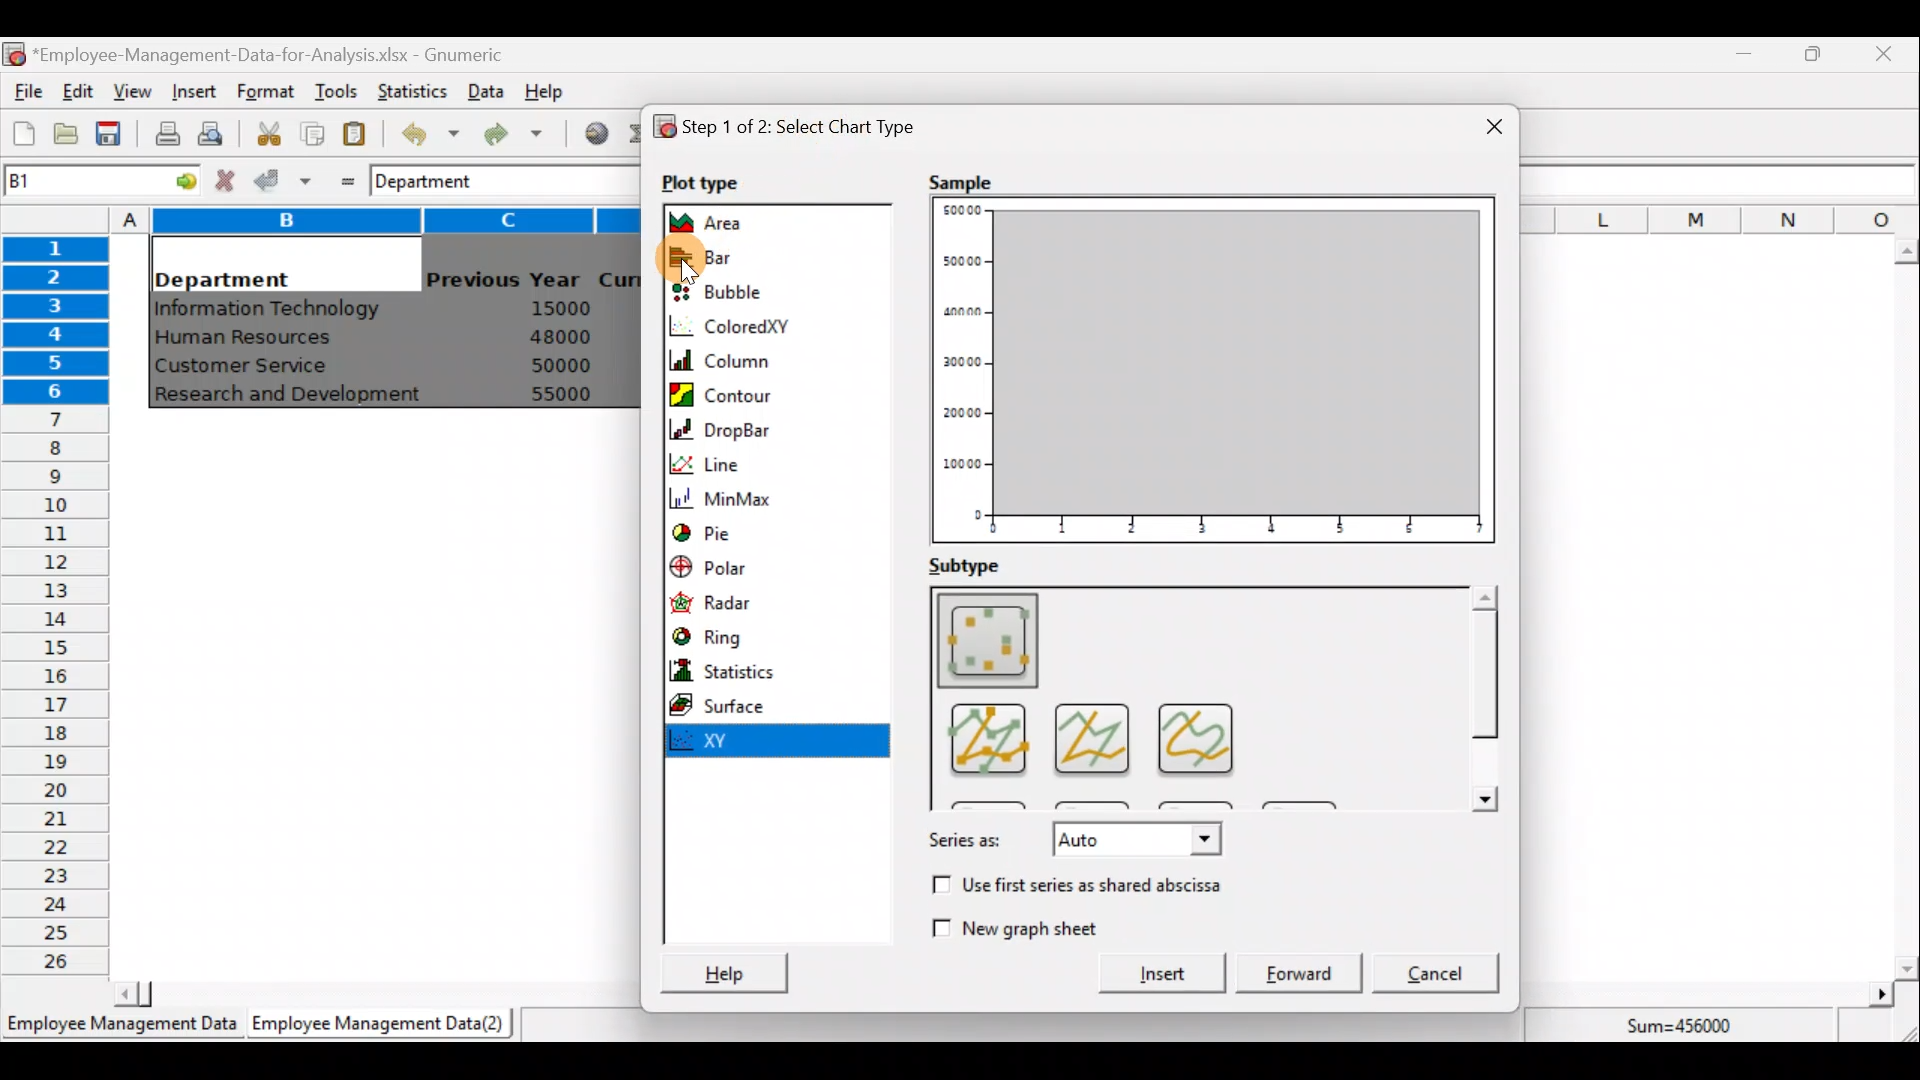 This screenshot has height=1080, width=1920. I want to click on Series as, so click(1074, 844).